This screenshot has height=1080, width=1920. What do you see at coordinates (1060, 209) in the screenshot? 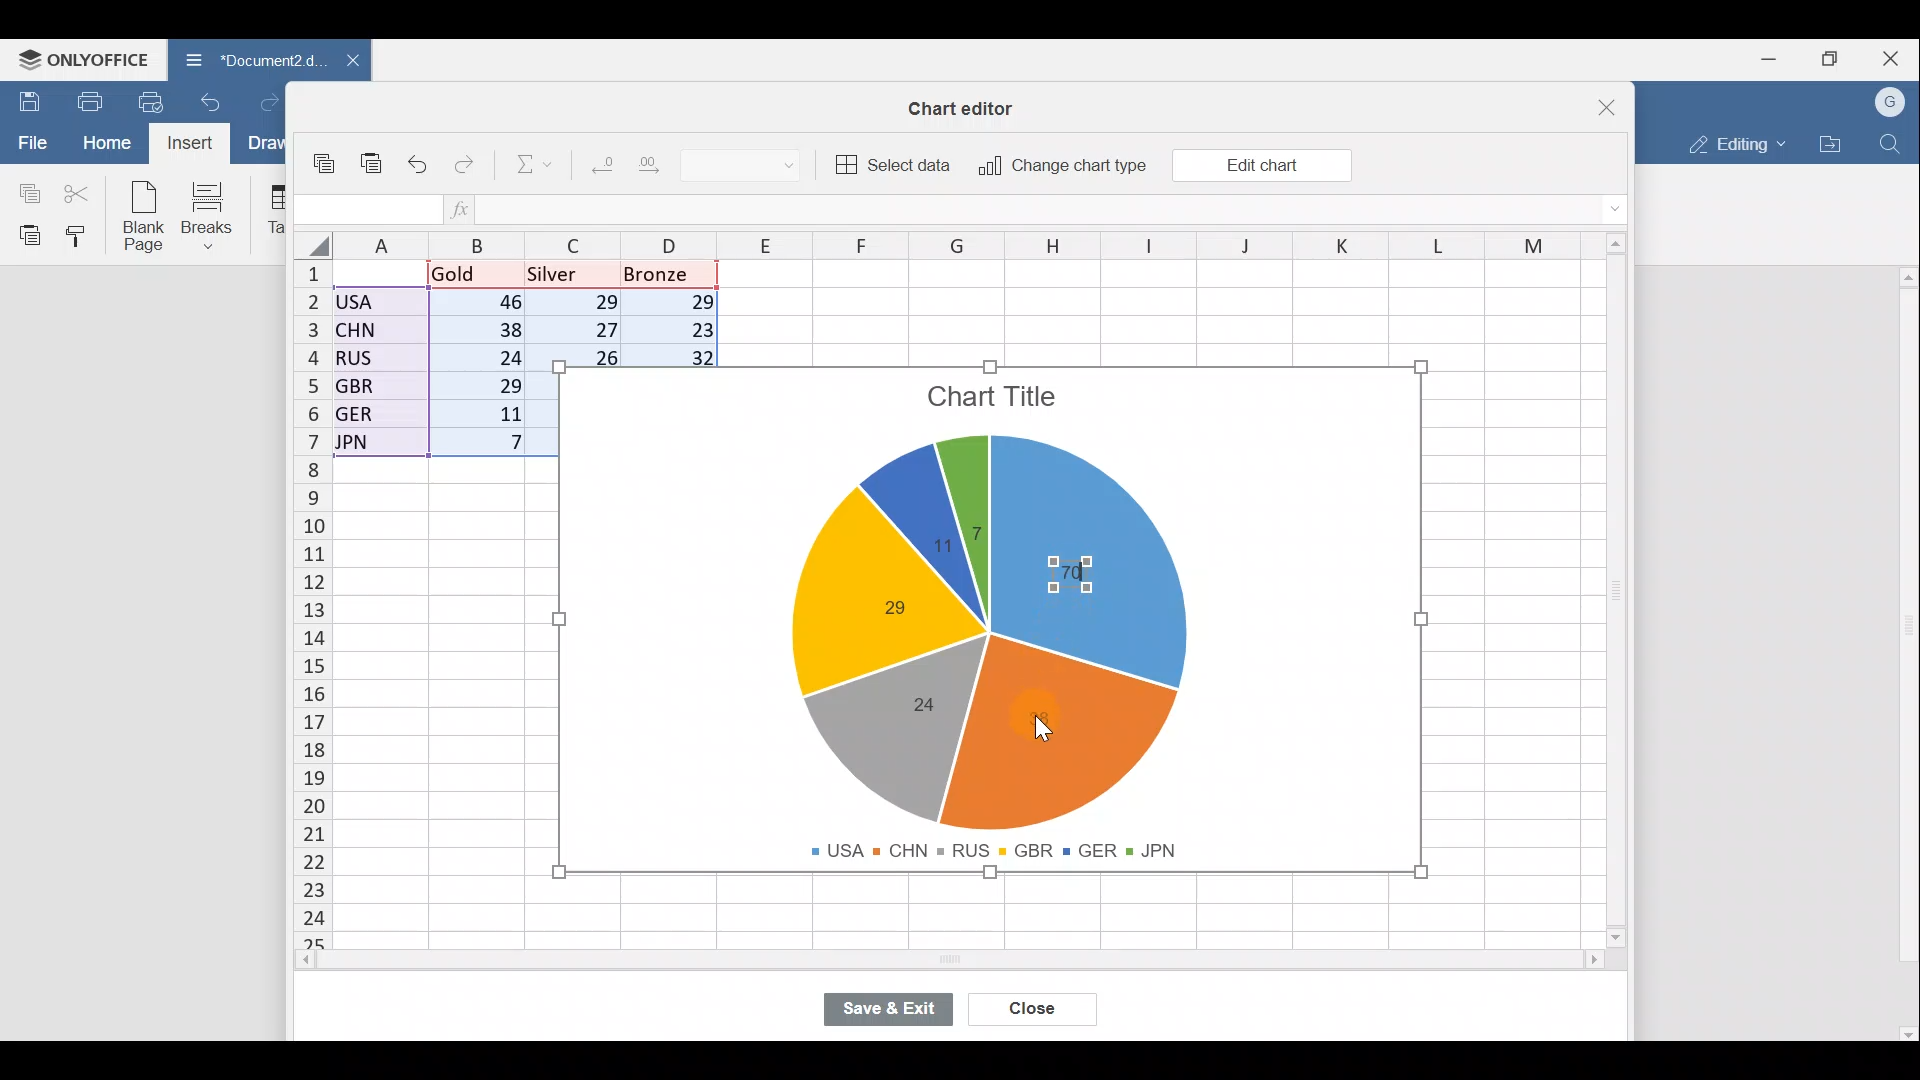
I see `Formula bar` at bounding box center [1060, 209].